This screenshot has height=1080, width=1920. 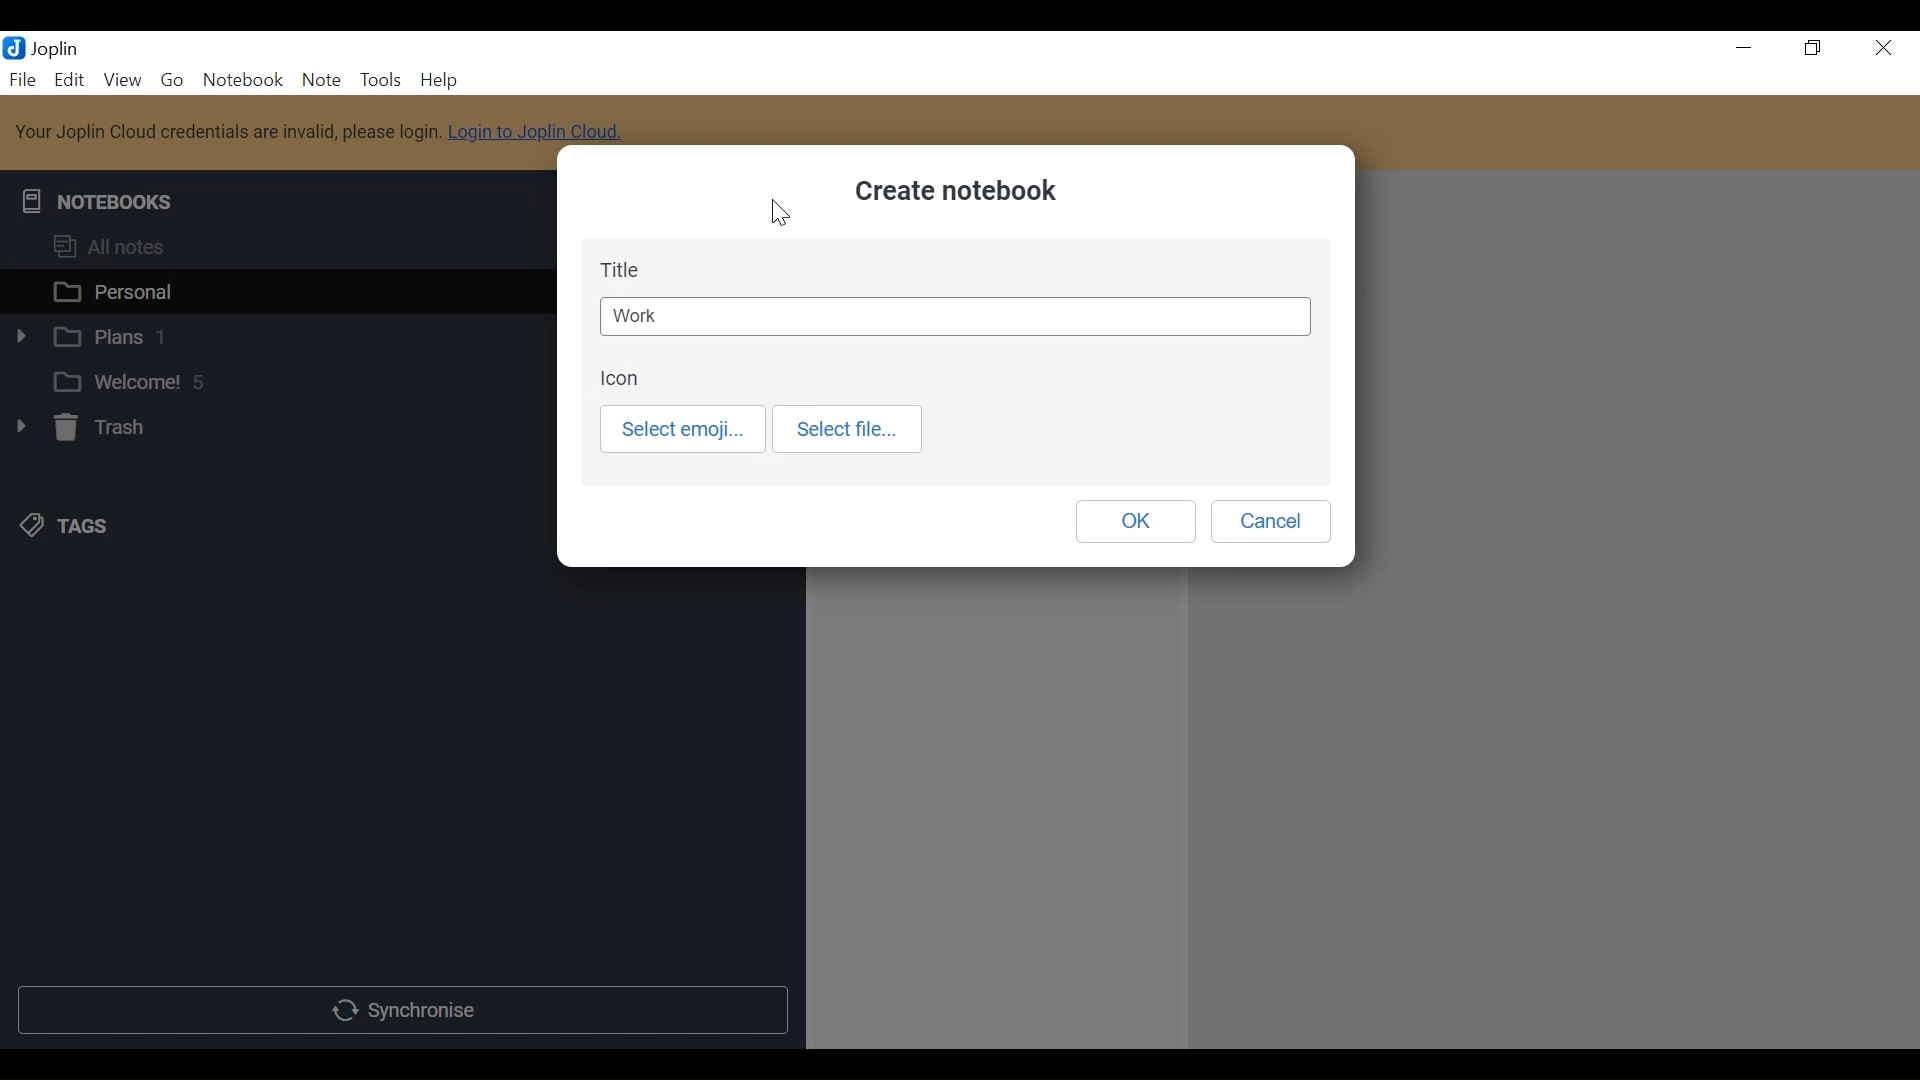 What do you see at coordinates (61, 525) in the screenshot?
I see `Tags` at bounding box center [61, 525].